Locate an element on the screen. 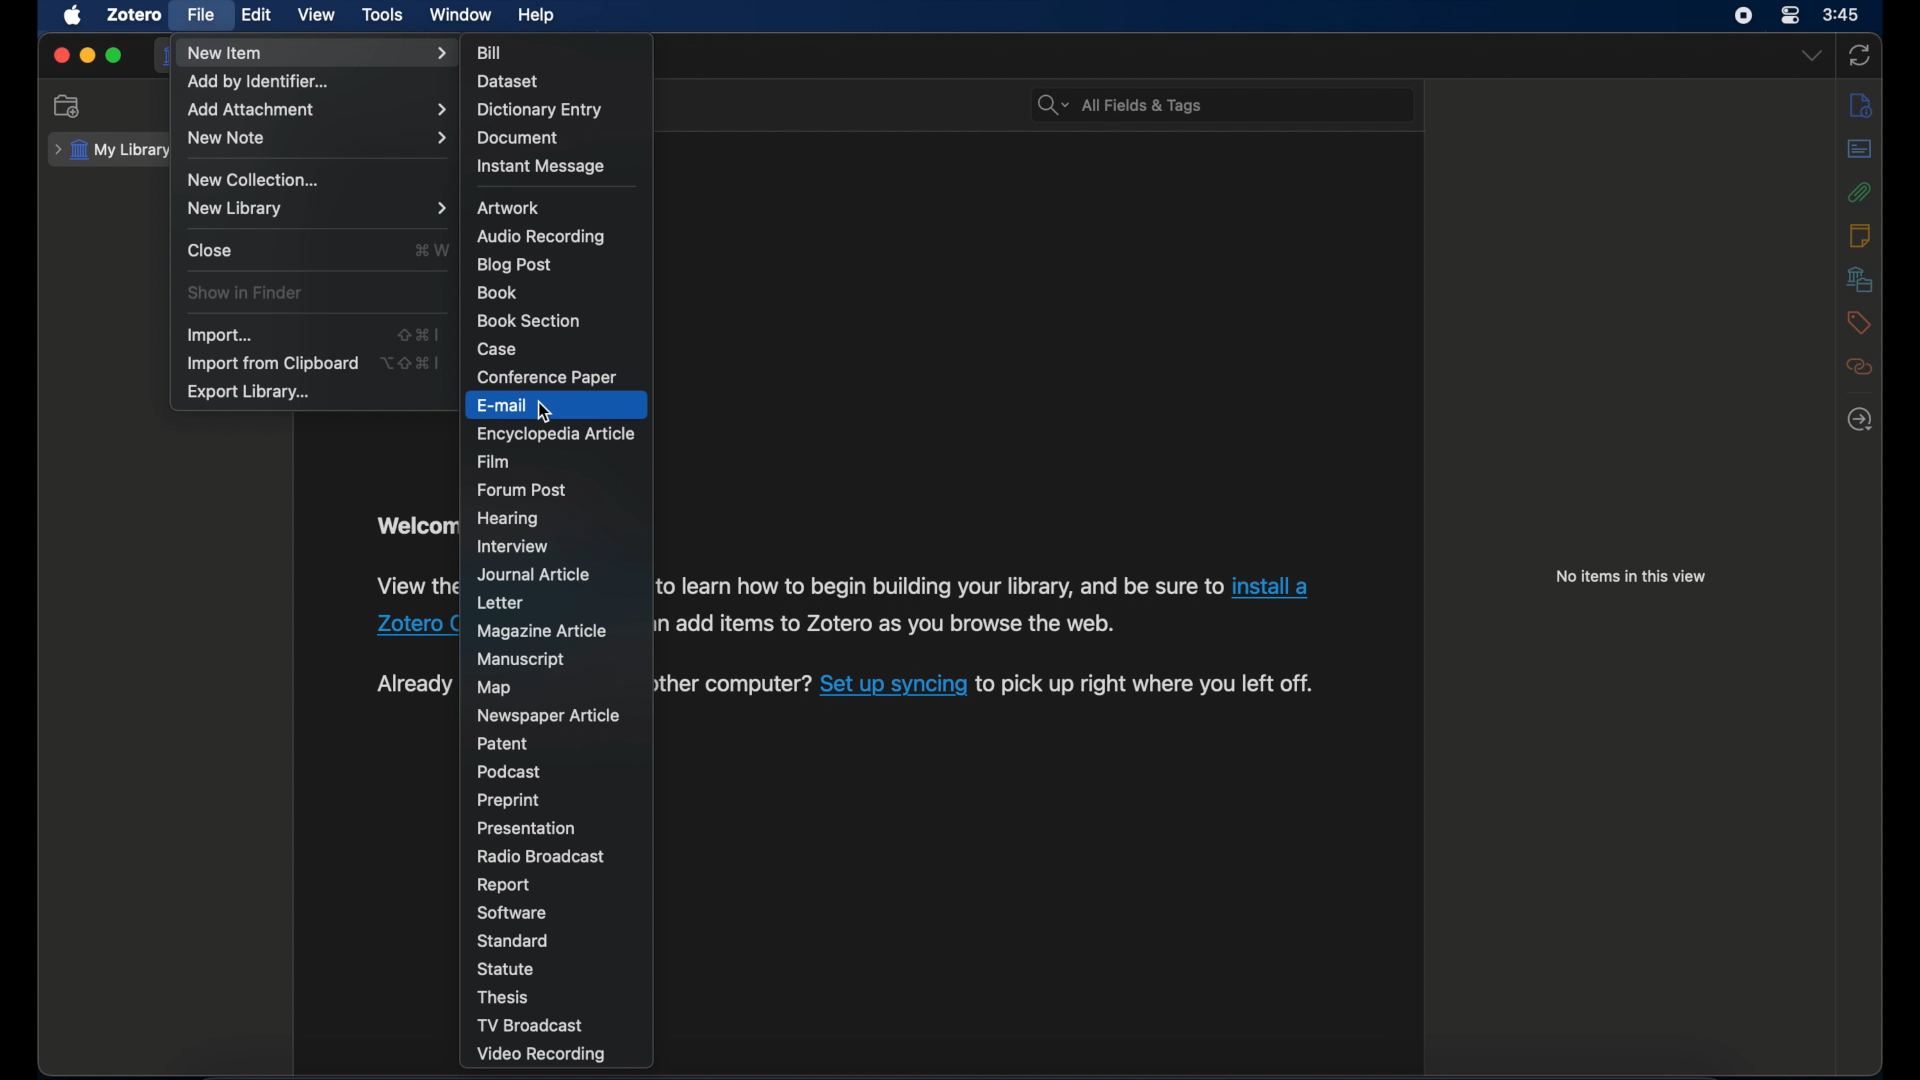  patent is located at coordinates (504, 742).